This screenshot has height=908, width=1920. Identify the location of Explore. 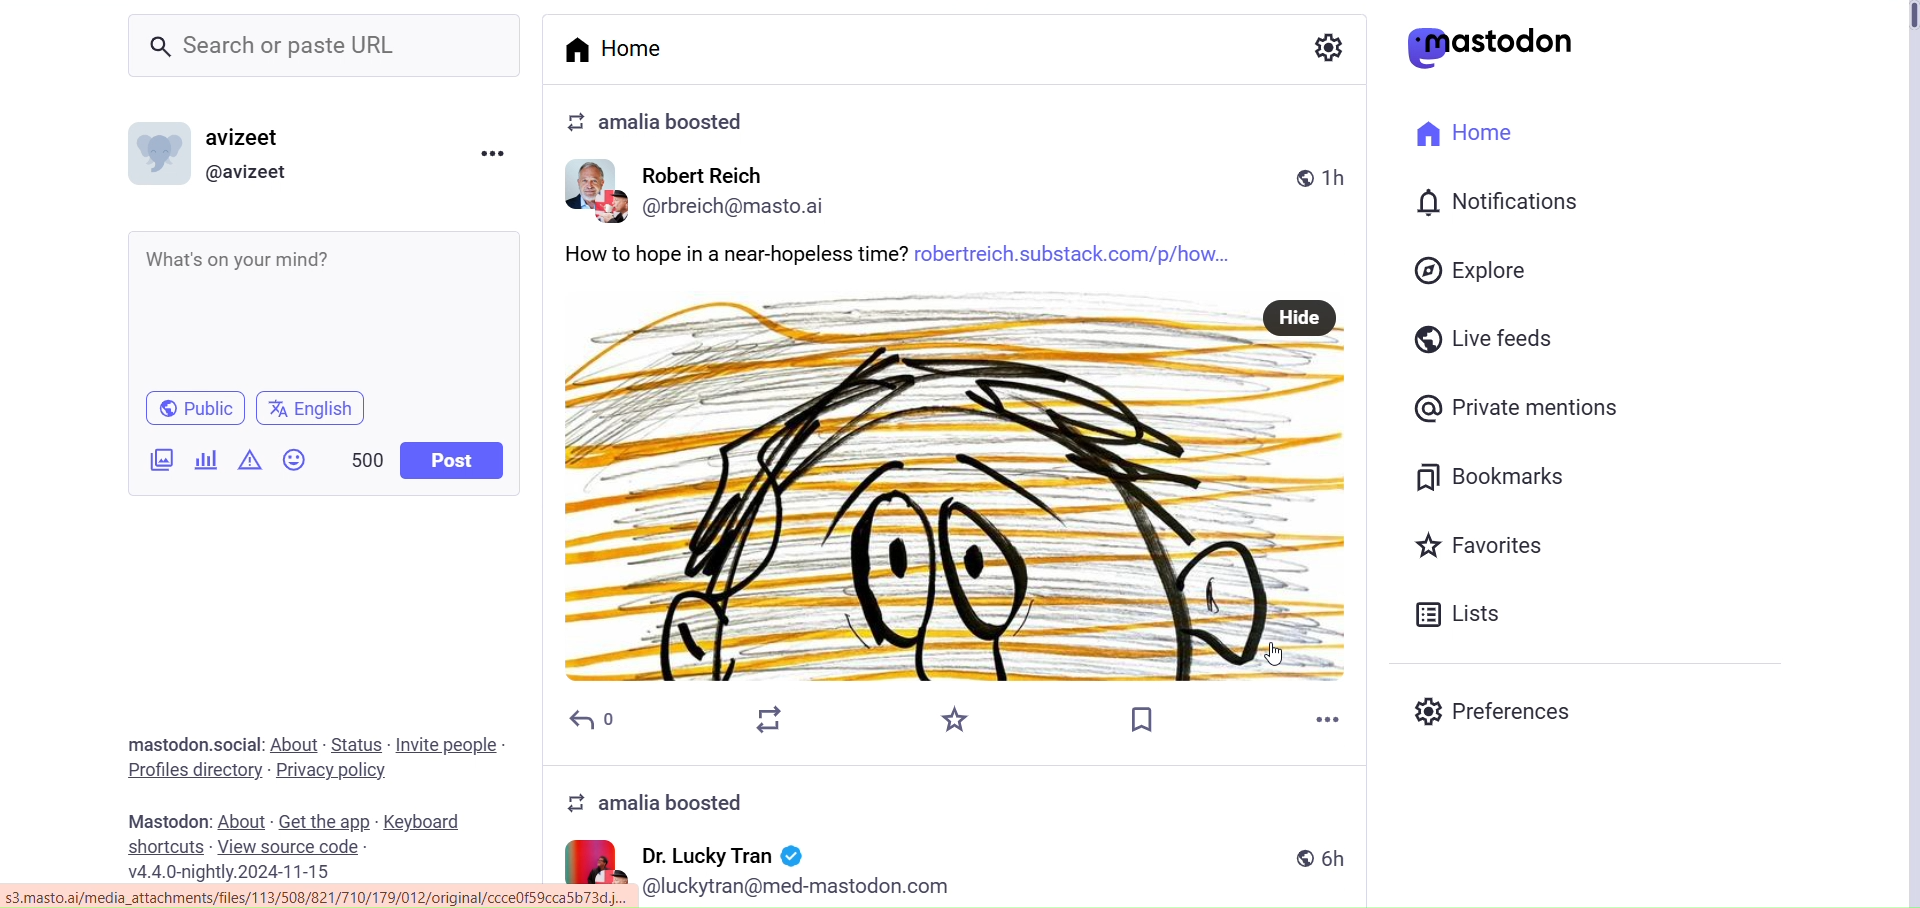
(1471, 269).